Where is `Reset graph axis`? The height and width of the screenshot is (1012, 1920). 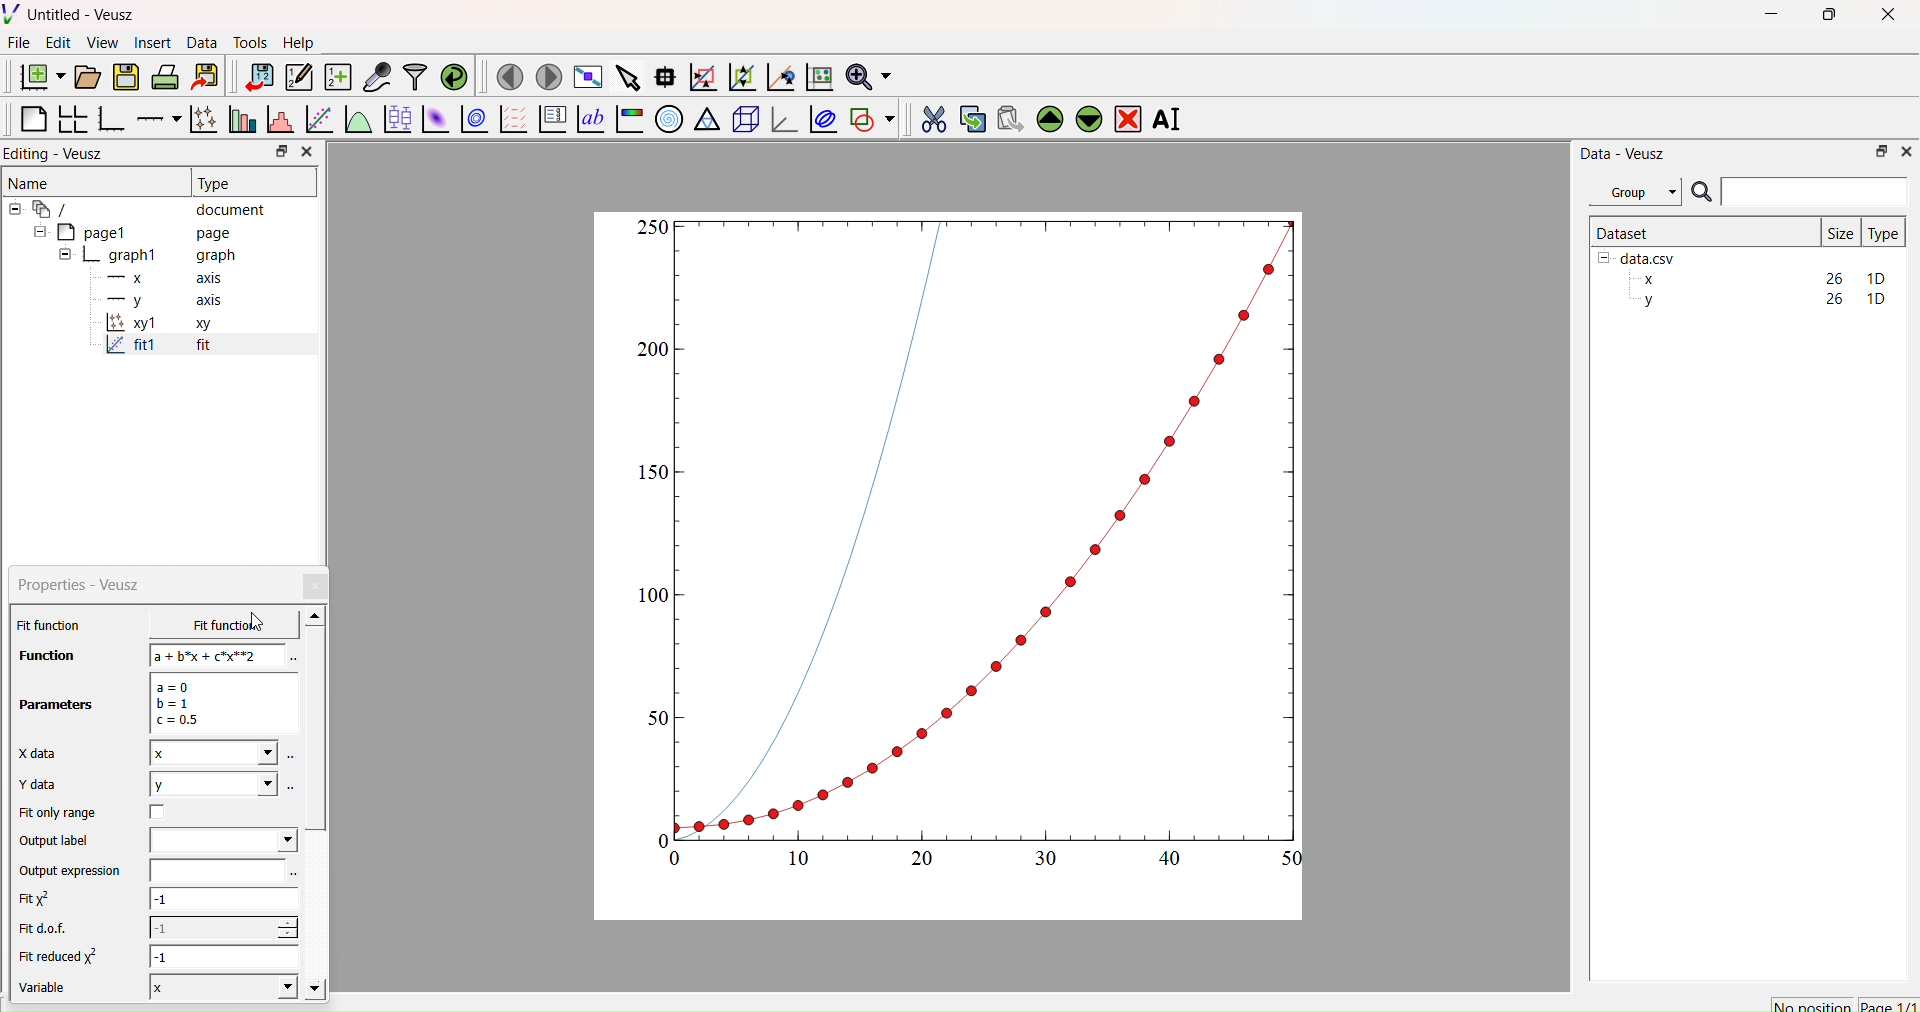
Reset graph axis is located at coordinates (817, 76).